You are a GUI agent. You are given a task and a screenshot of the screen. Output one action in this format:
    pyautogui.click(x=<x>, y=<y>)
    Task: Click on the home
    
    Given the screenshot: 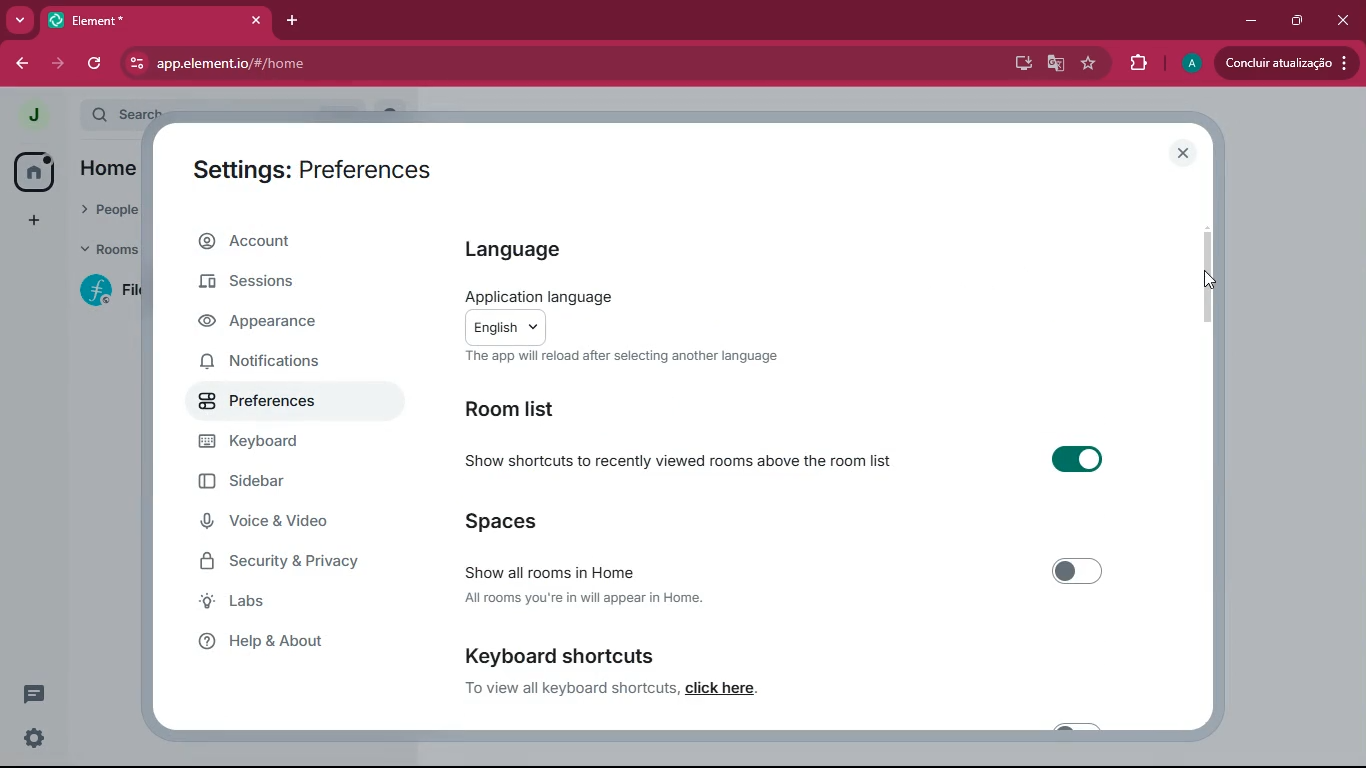 What is the action you would take?
    pyautogui.click(x=34, y=171)
    